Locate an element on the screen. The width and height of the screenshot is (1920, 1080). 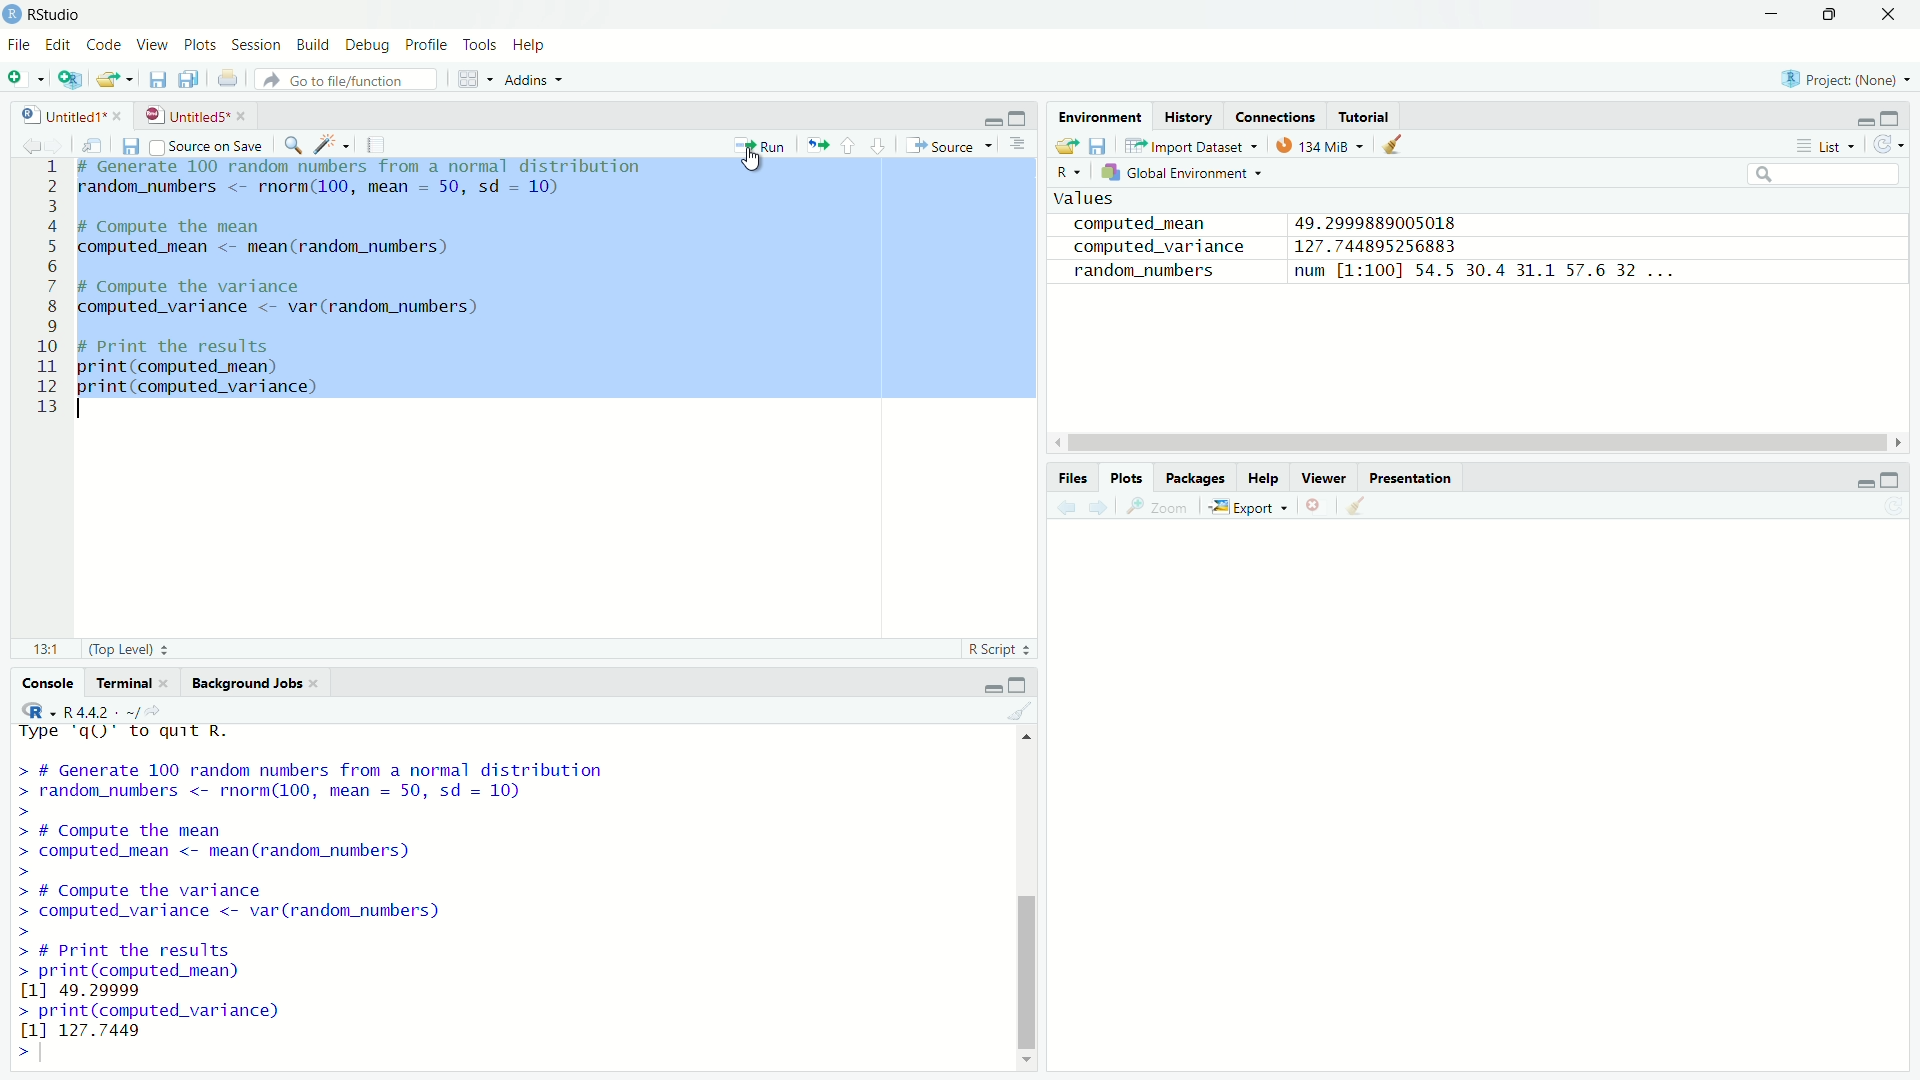
addins is located at coordinates (534, 79).